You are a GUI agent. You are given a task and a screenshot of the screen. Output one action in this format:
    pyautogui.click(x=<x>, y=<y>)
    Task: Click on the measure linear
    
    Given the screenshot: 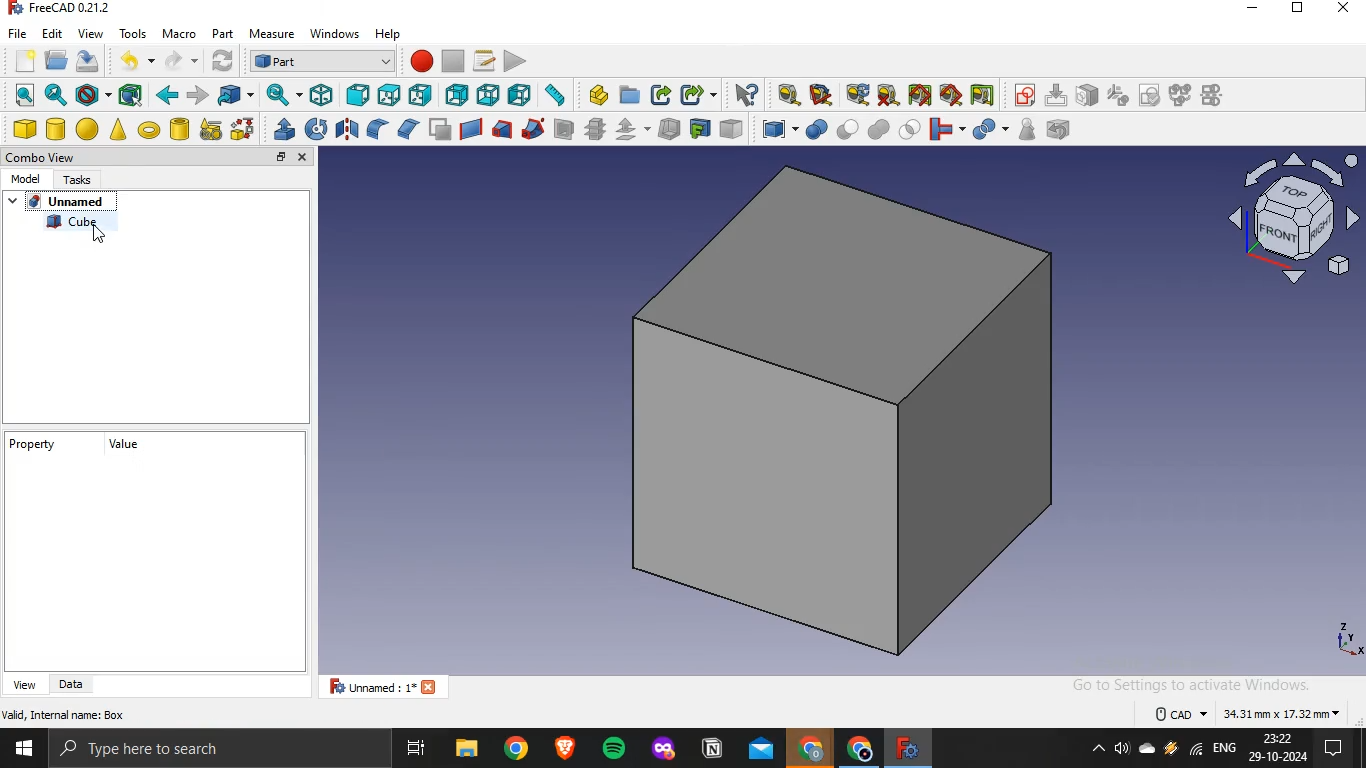 What is the action you would take?
    pyautogui.click(x=789, y=96)
    